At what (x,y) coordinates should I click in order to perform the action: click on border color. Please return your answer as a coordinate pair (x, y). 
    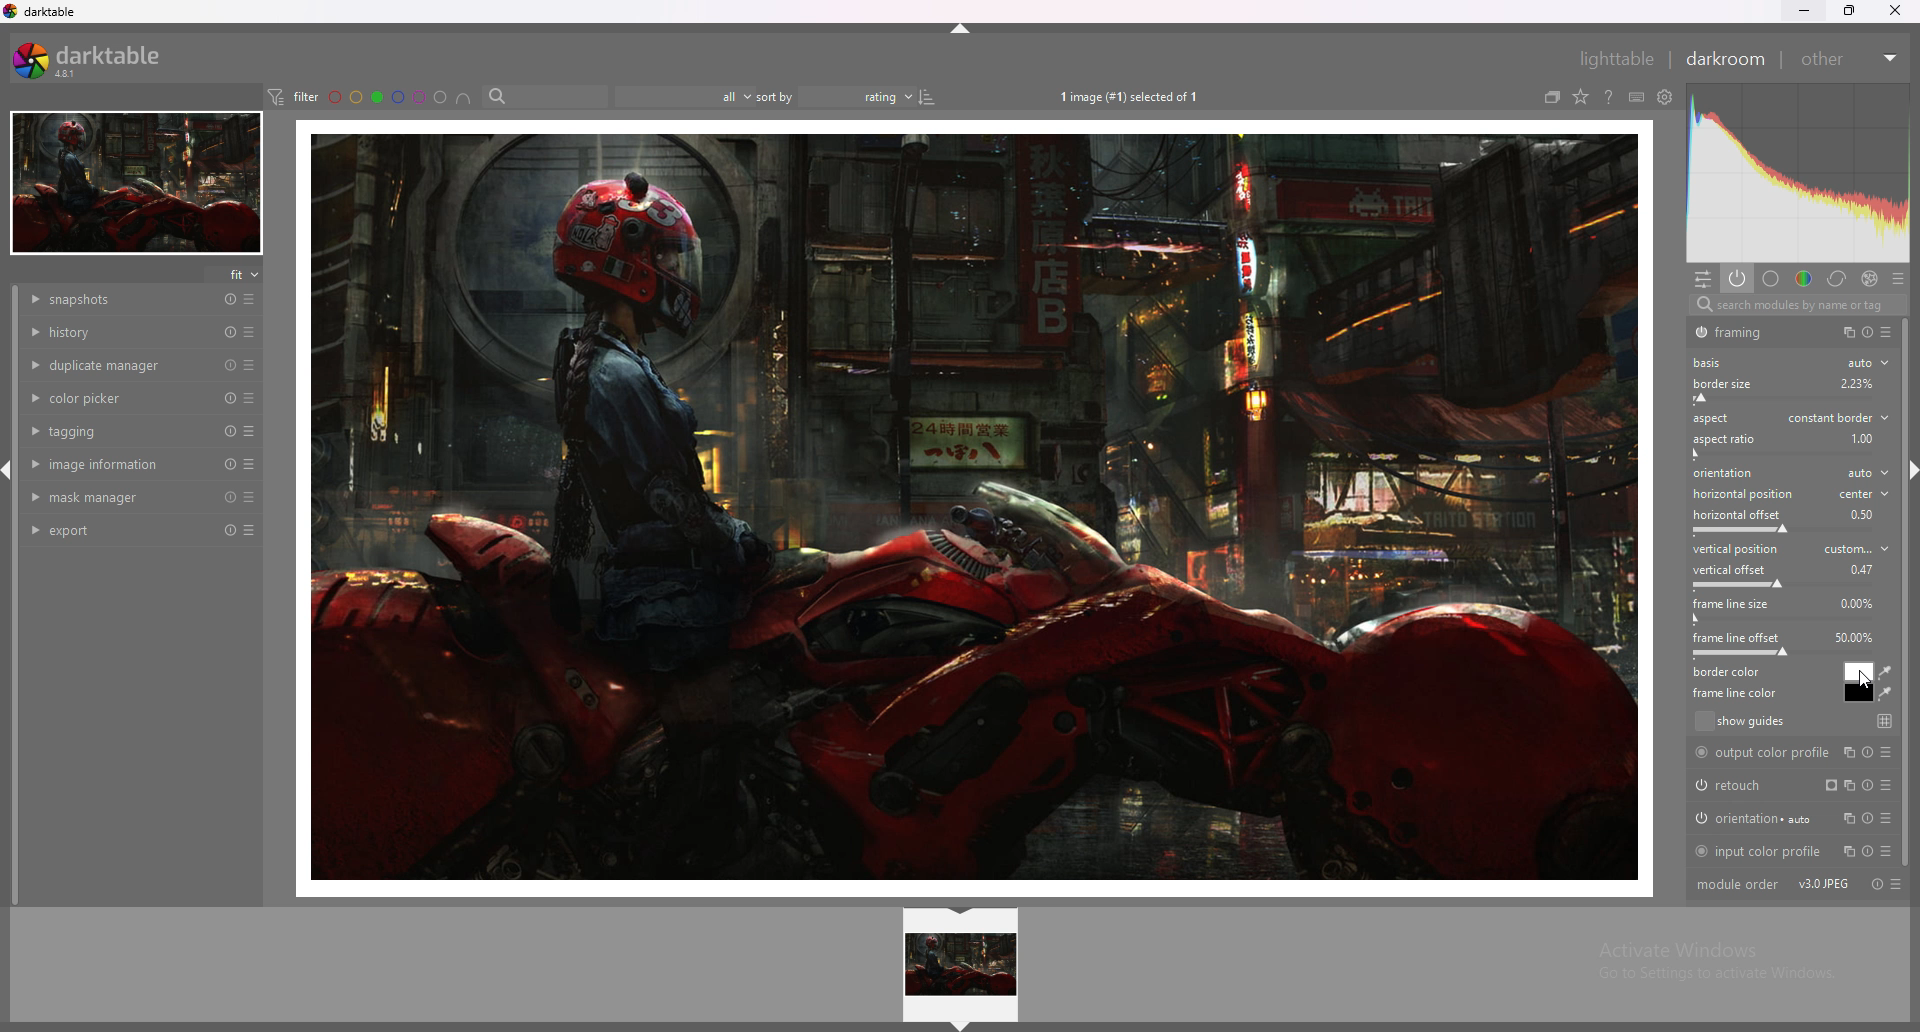
    Looking at the image, I should click on (1734, 672).